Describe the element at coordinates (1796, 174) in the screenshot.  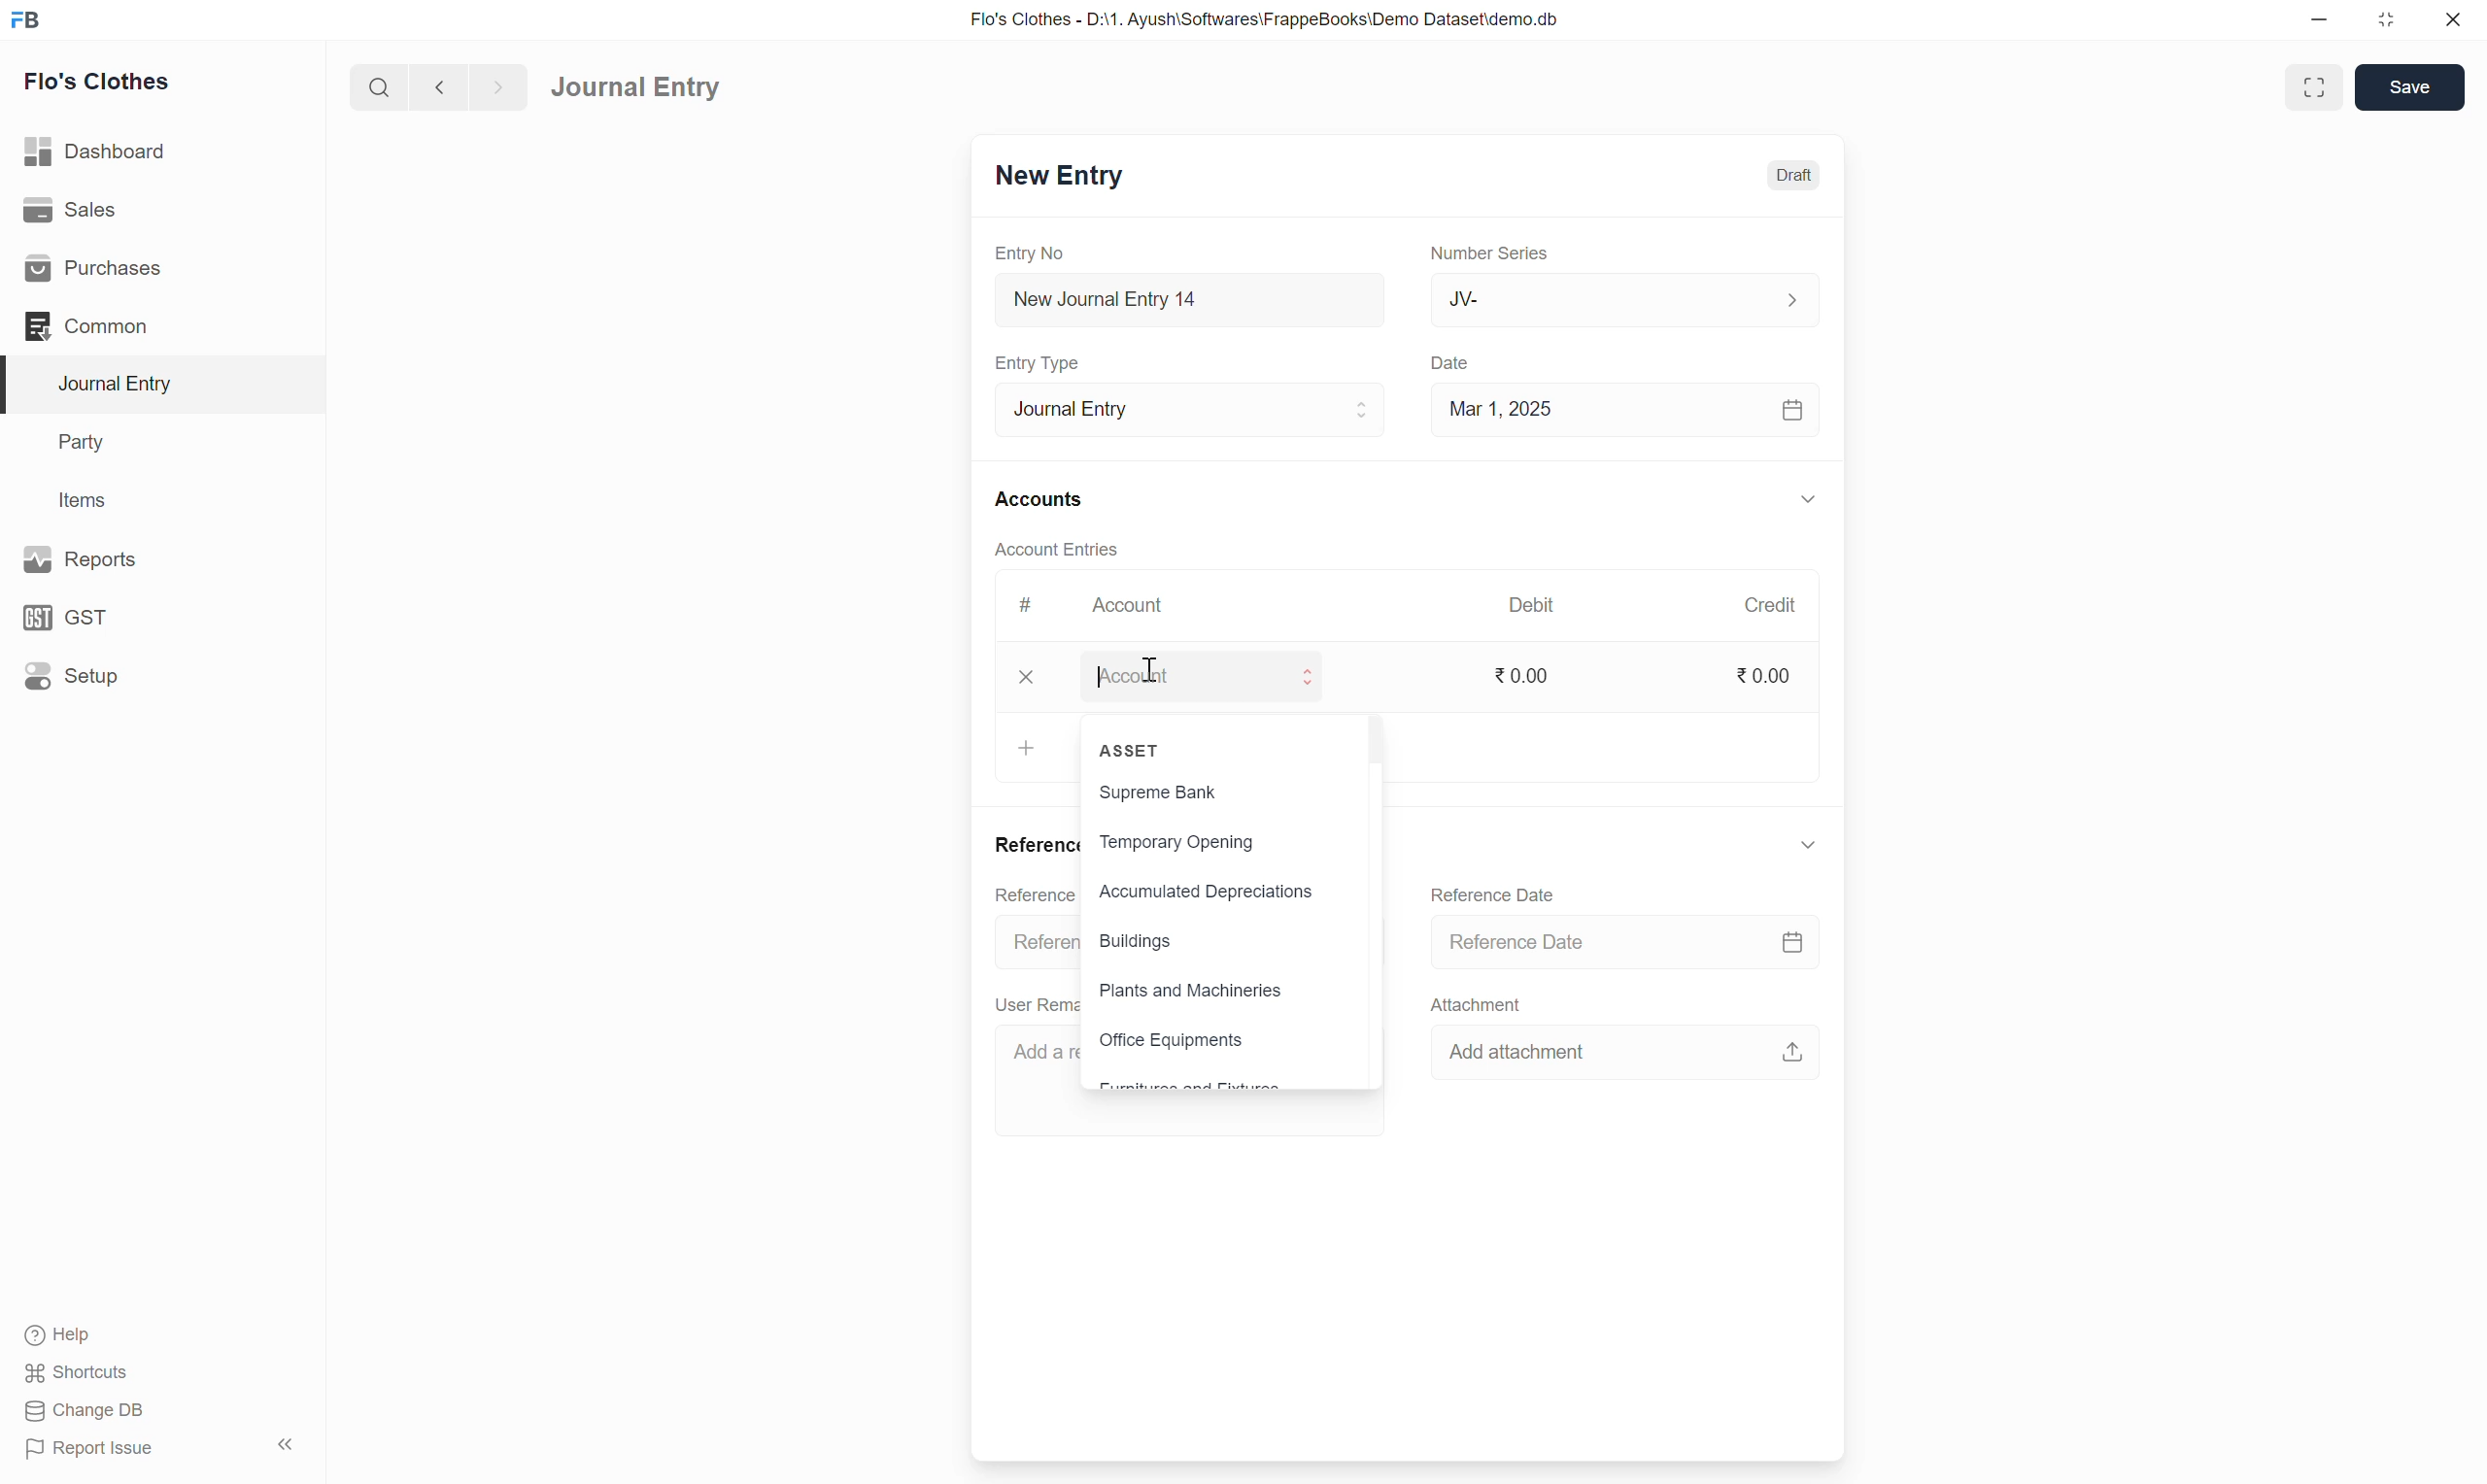
I see `Draft` at that location.